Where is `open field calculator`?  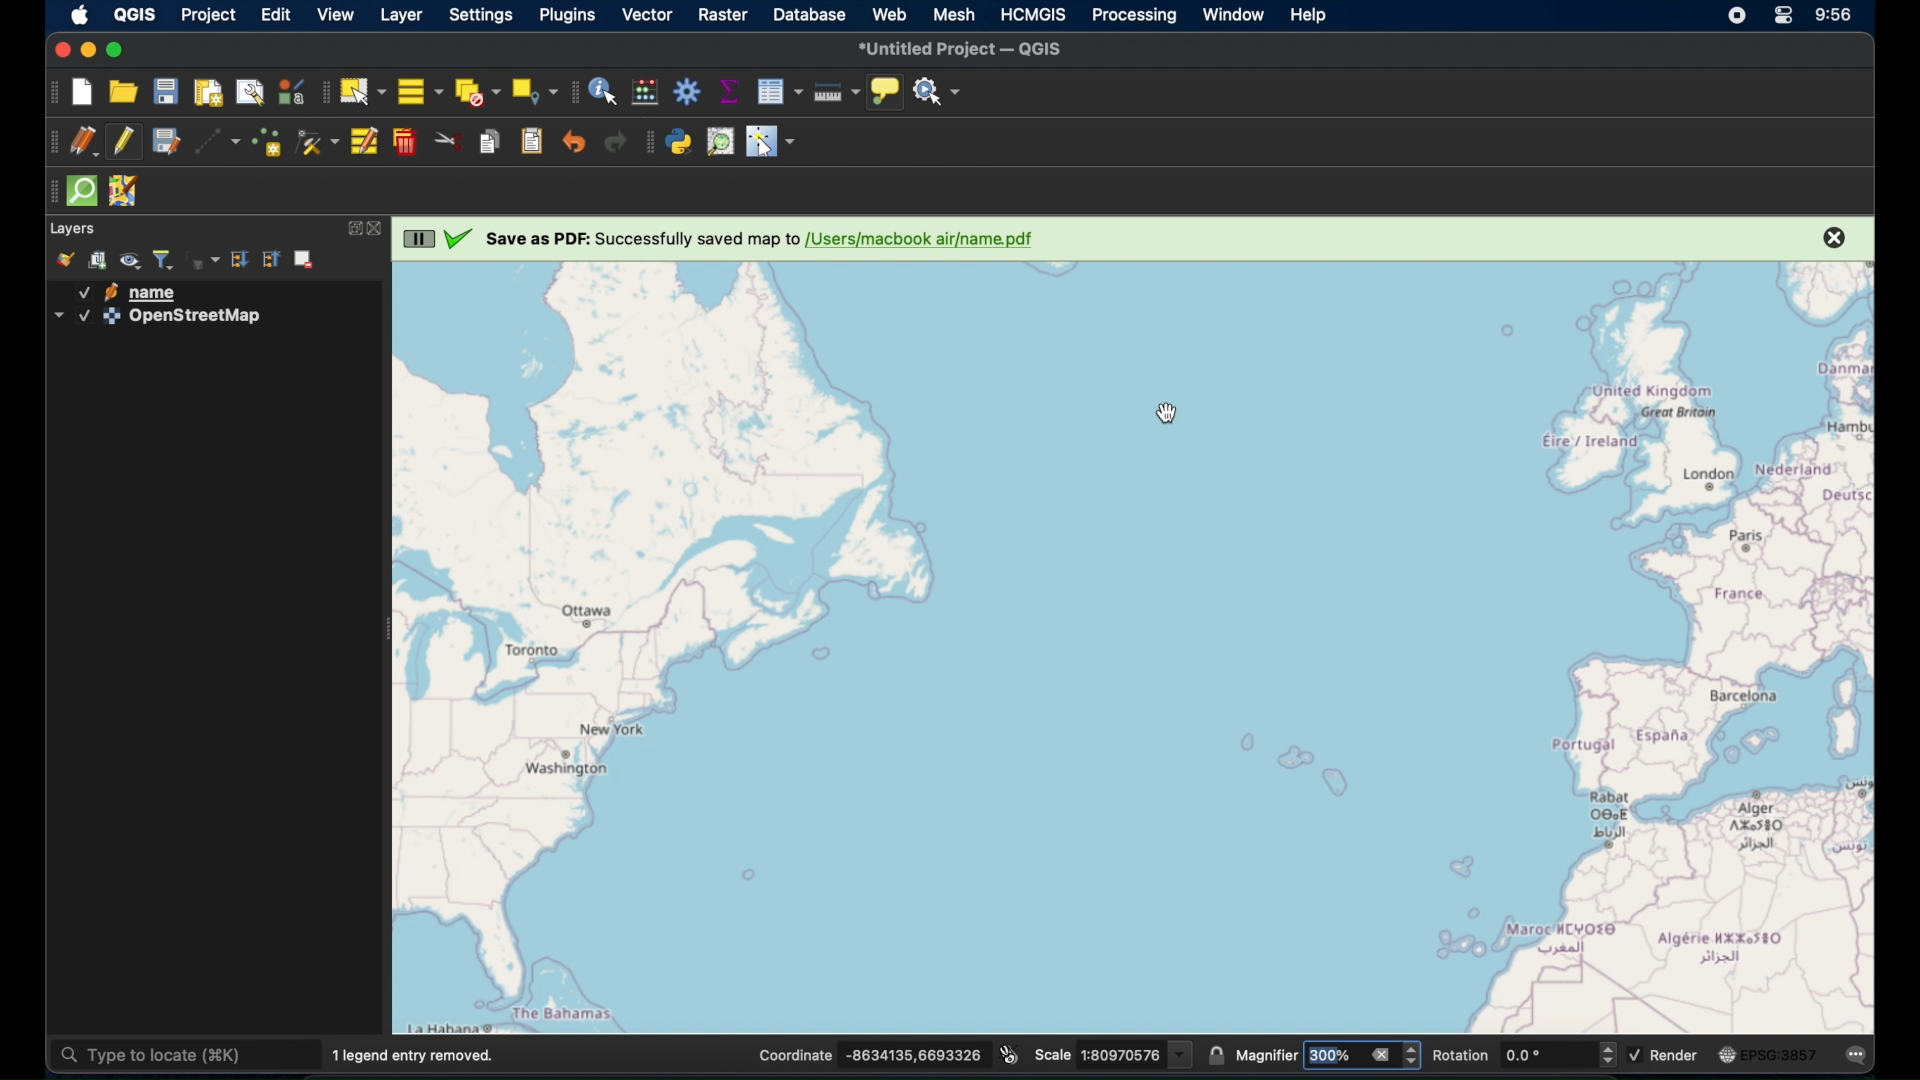 open field calculator is located at coordinates (644, 92).